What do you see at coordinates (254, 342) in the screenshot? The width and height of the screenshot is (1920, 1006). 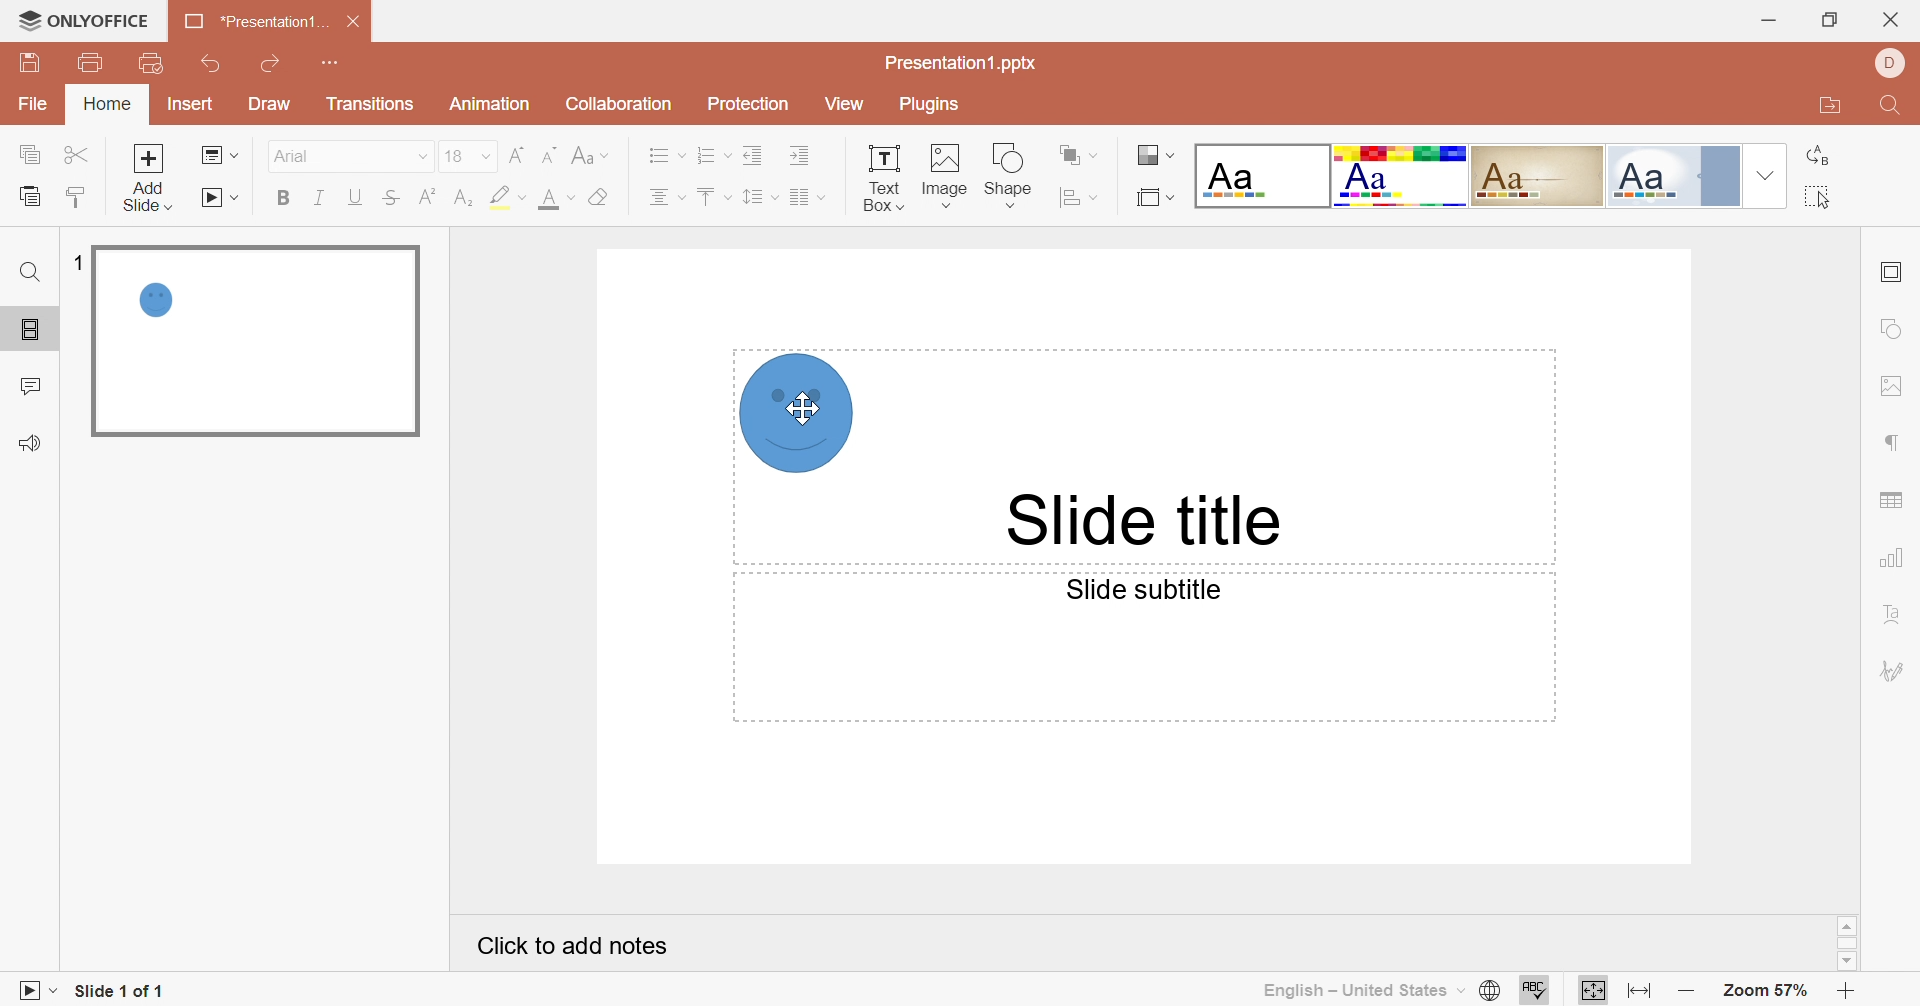 I see `Slide 1` at bounding box center [254, 342].